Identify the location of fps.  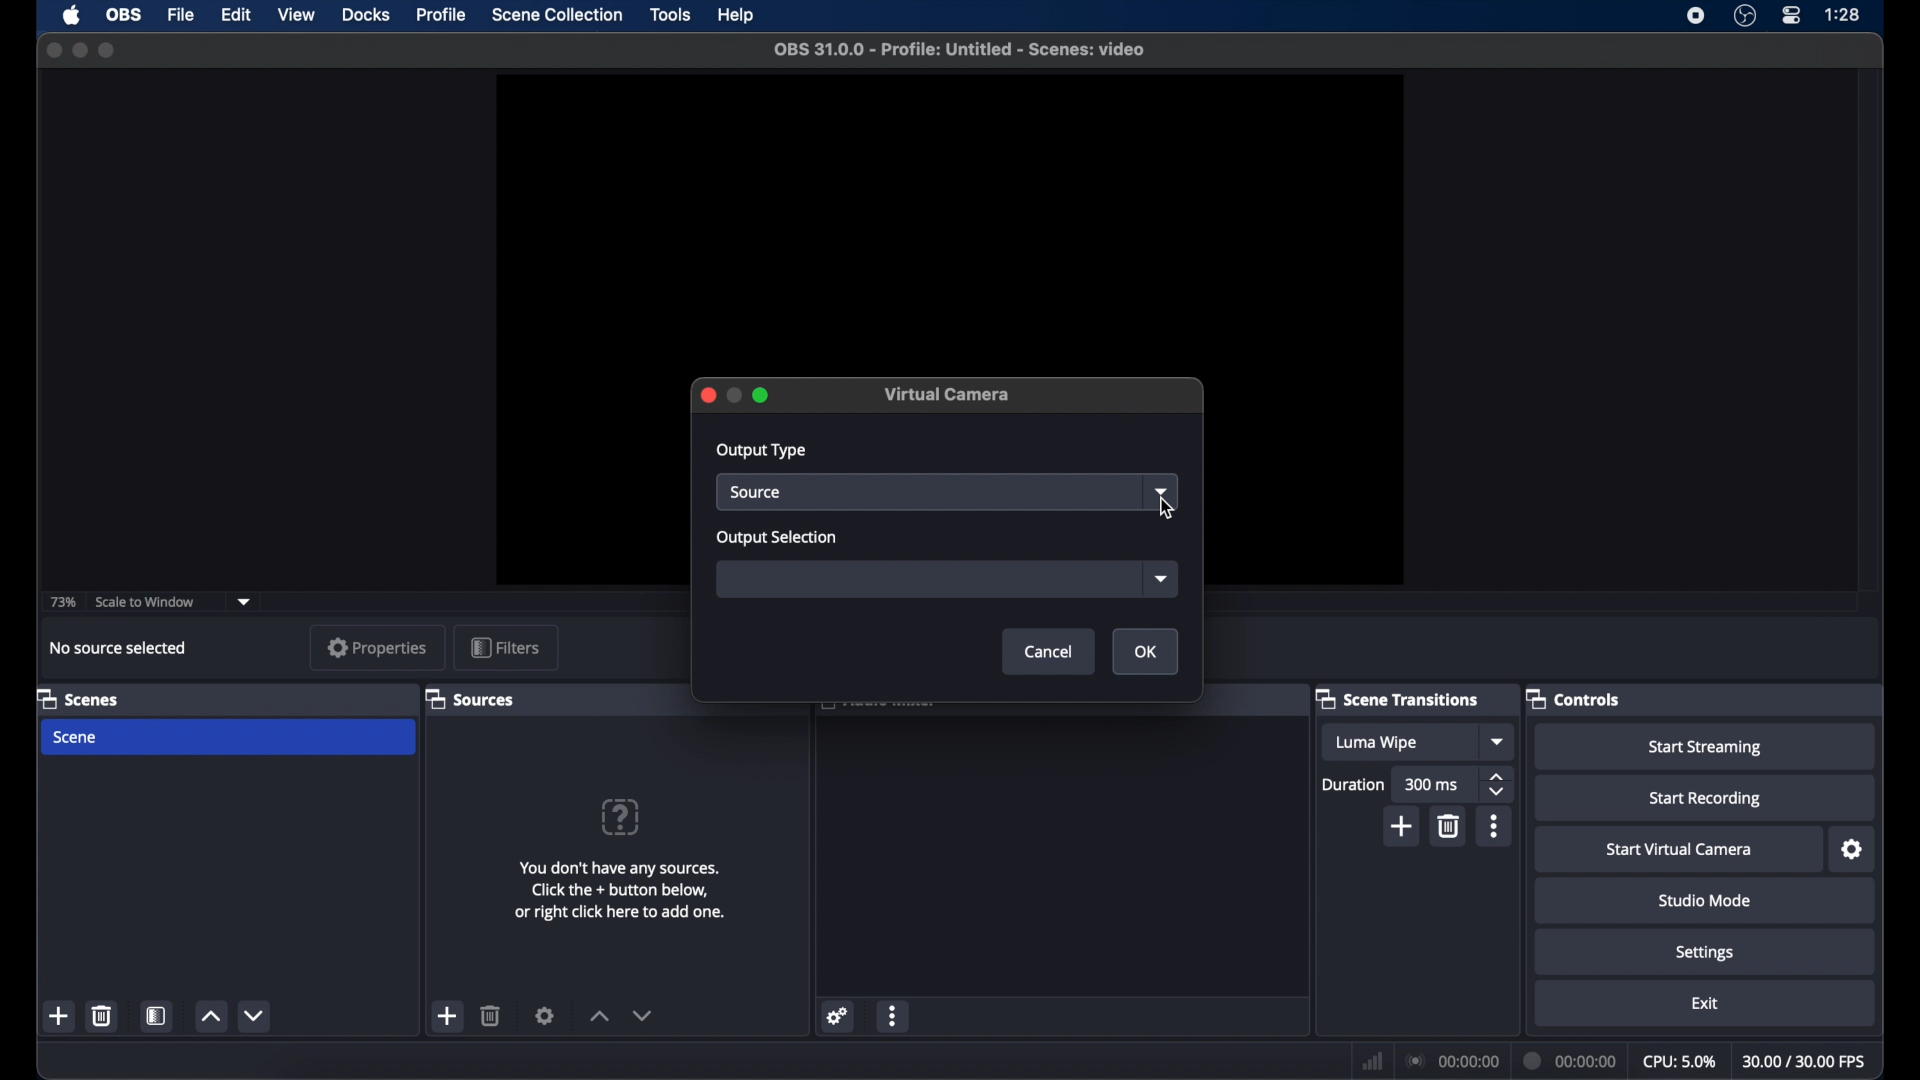
(1805, 1061).